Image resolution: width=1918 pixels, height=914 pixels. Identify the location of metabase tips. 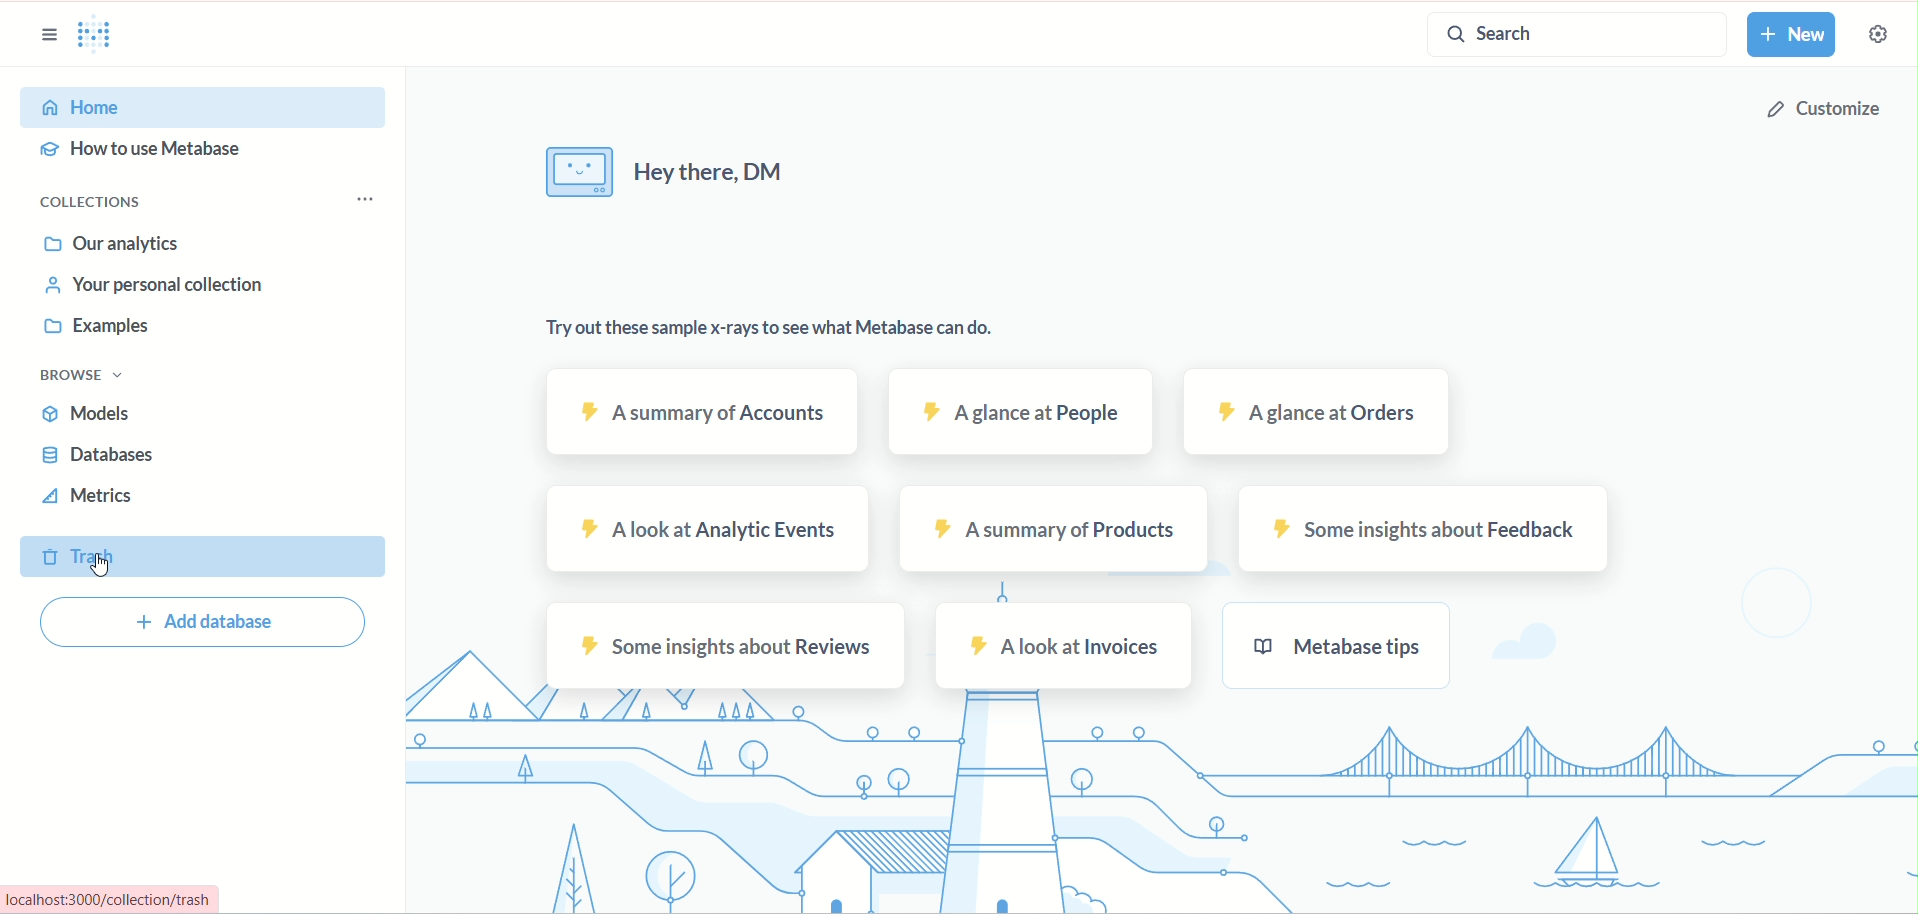
(1342, 651).